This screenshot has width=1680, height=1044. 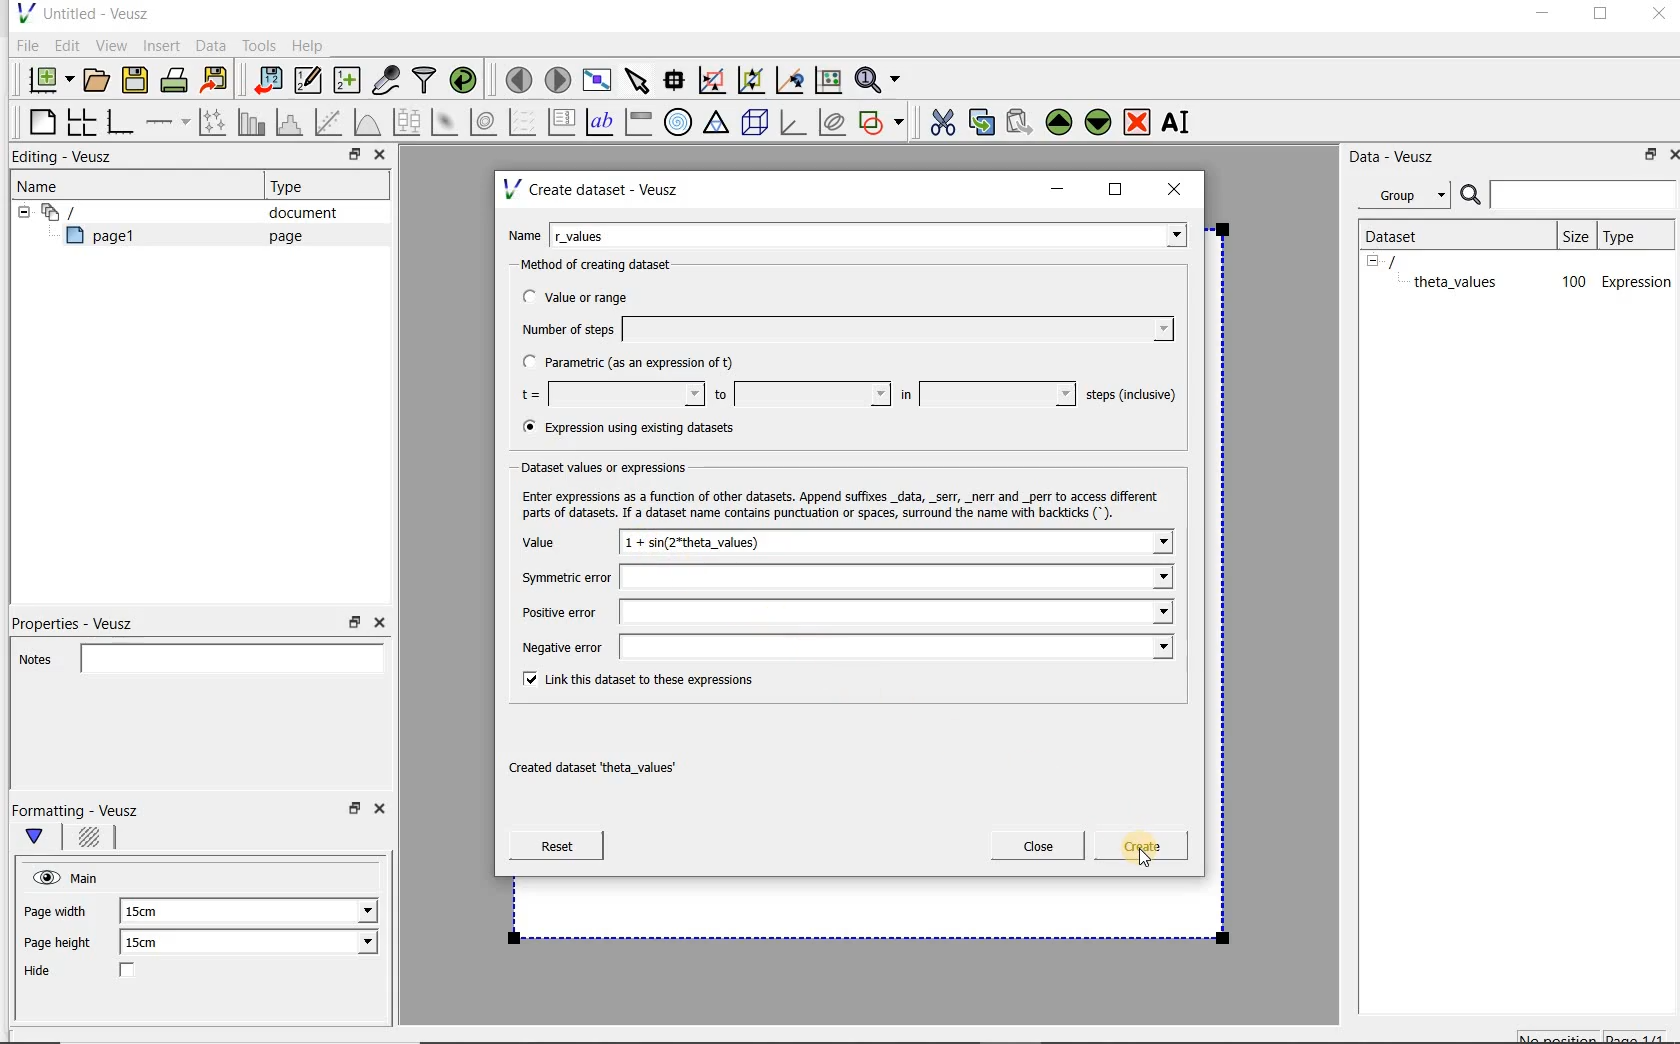 What do you see at coordinates (836, 502) in the screenshot?
I see `Enter expressions as a function of other datasets. Append suffixes _data, _serr, _nerr and _perr to access different
parts of datasets. If a dataset name contains punctuation or spaces, surround the name with backticks (*).` at bounding box center [836, 502].